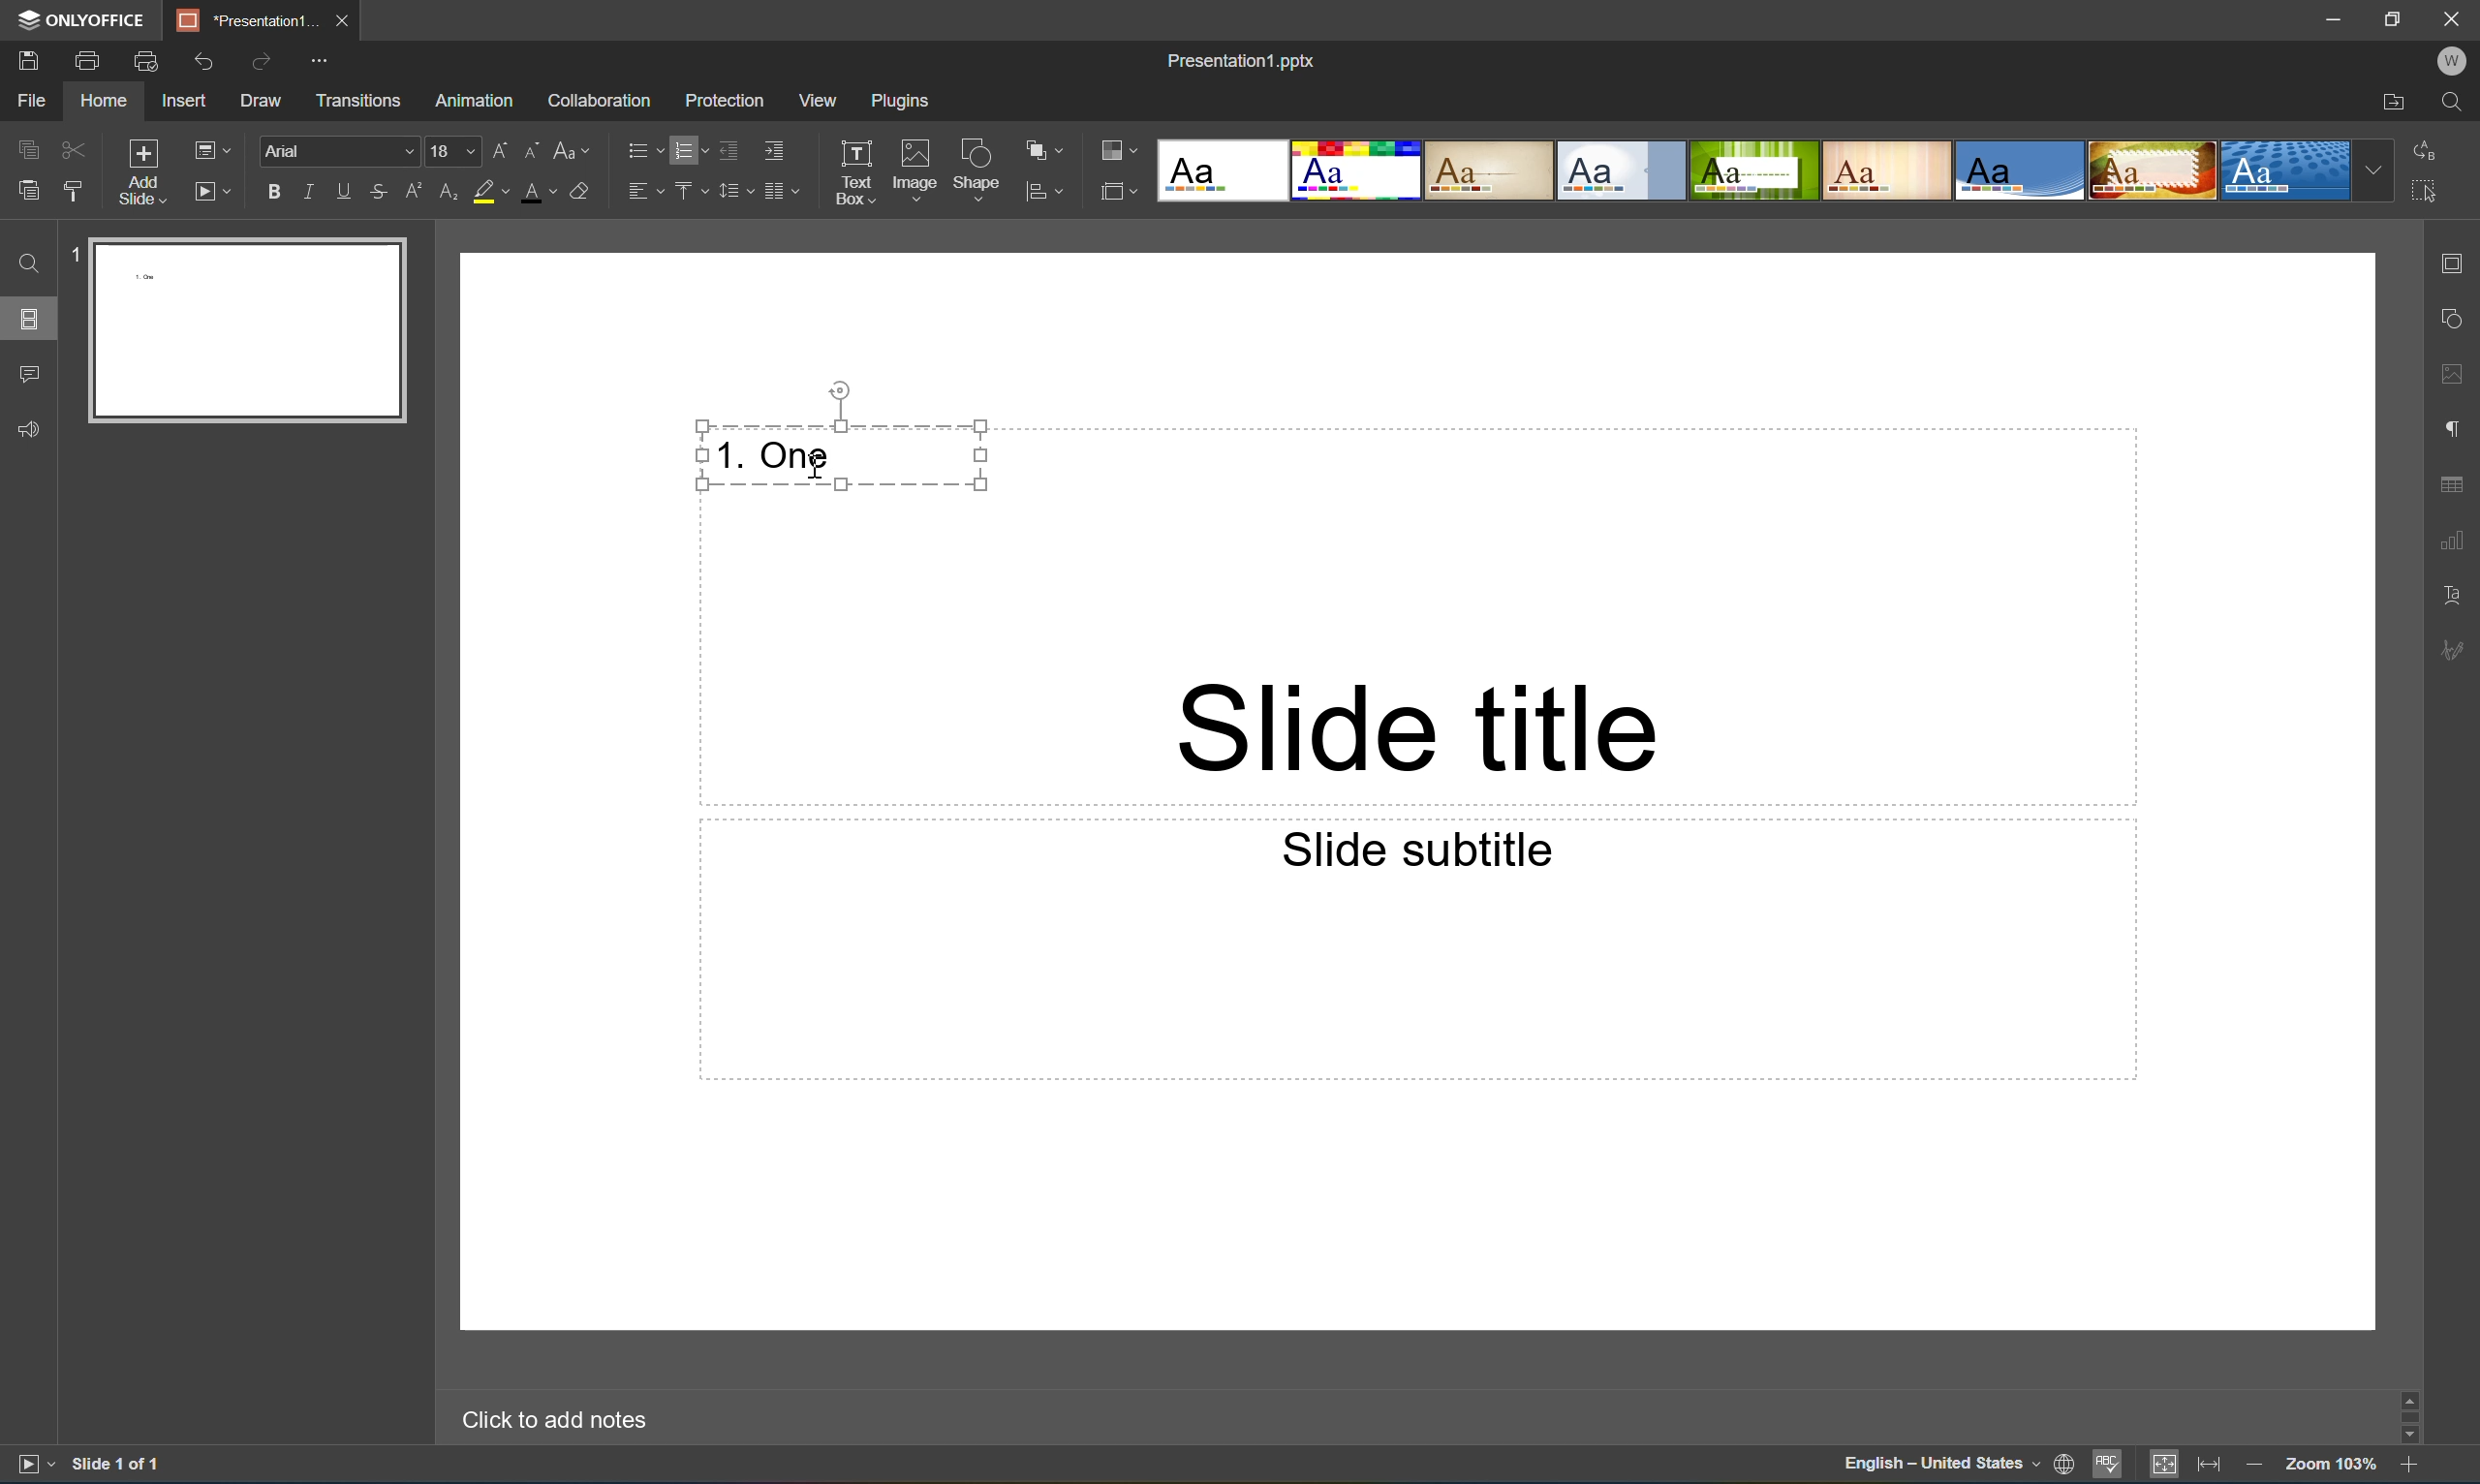  Describe the element at coordinates (2412, 1414) in the screenshot. I see `Scroll bar` at that location.